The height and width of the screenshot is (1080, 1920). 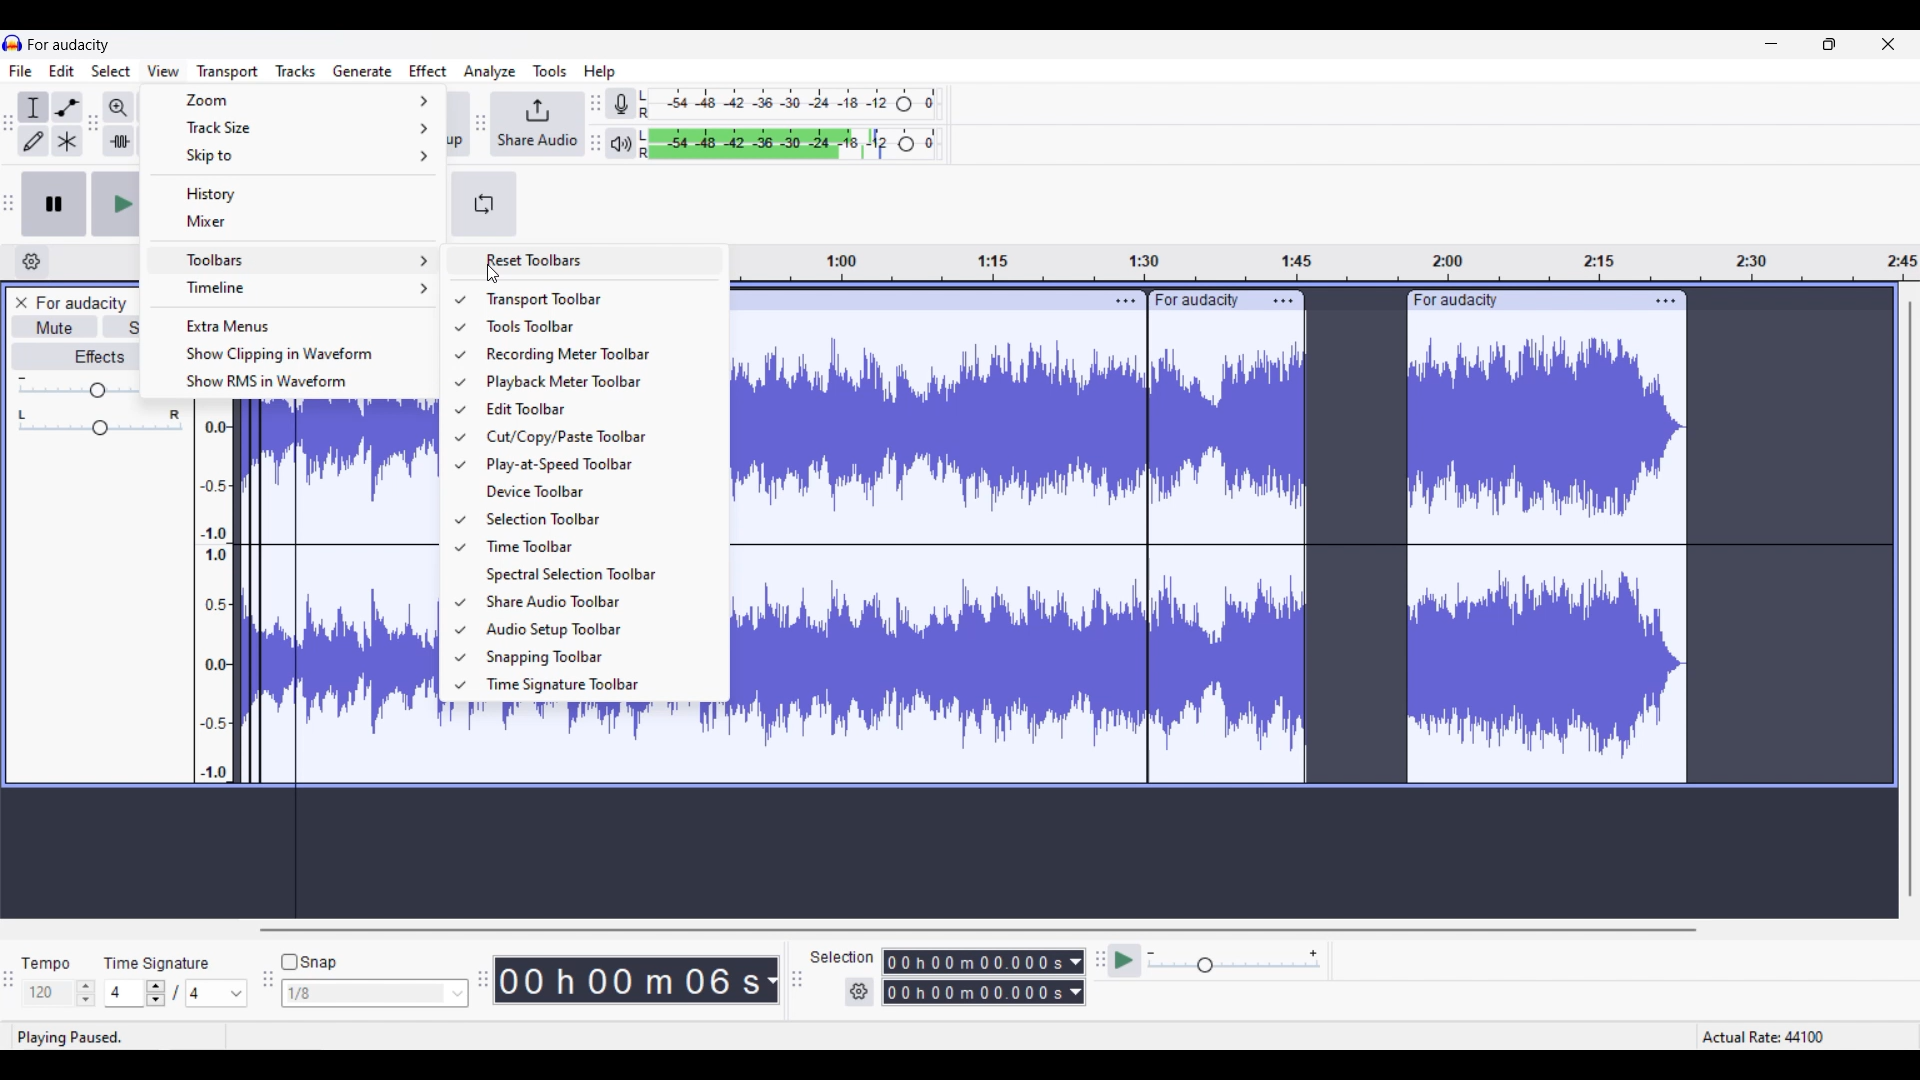 I want to click on selection, so click(x=843, y=957).